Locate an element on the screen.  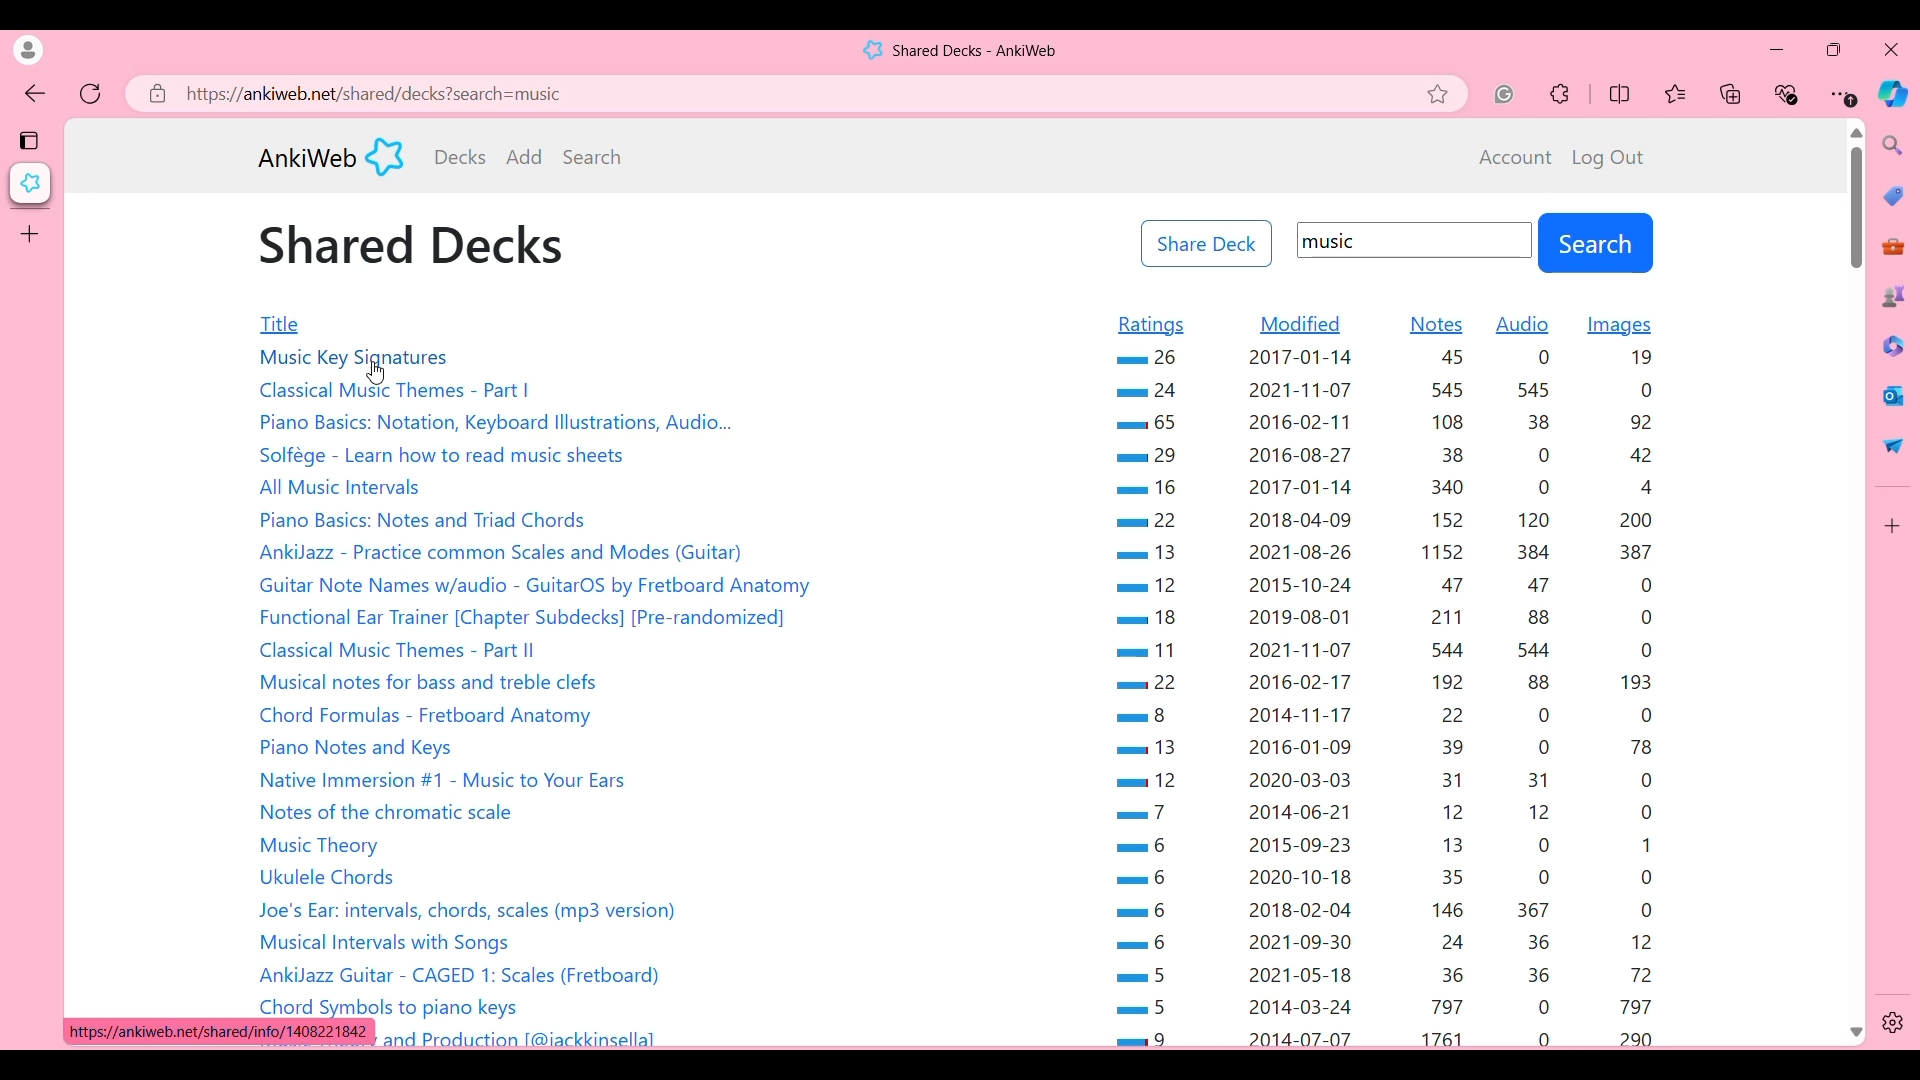
https://ankiweb.net/shared/info/ 1408221842 is located at coordinates (216, 1032).